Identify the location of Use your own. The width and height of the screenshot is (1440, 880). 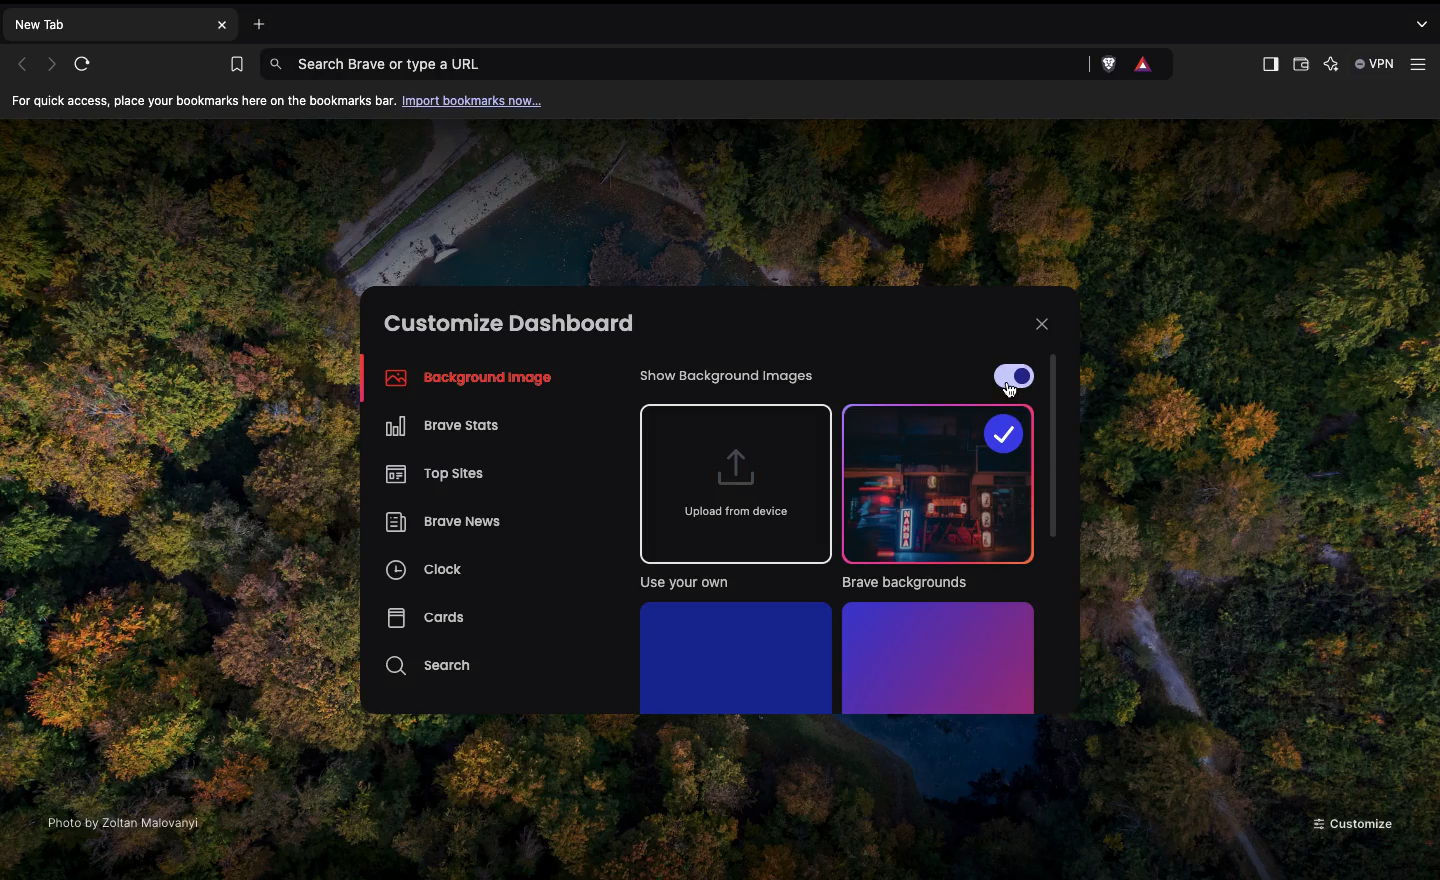
(689, 584).